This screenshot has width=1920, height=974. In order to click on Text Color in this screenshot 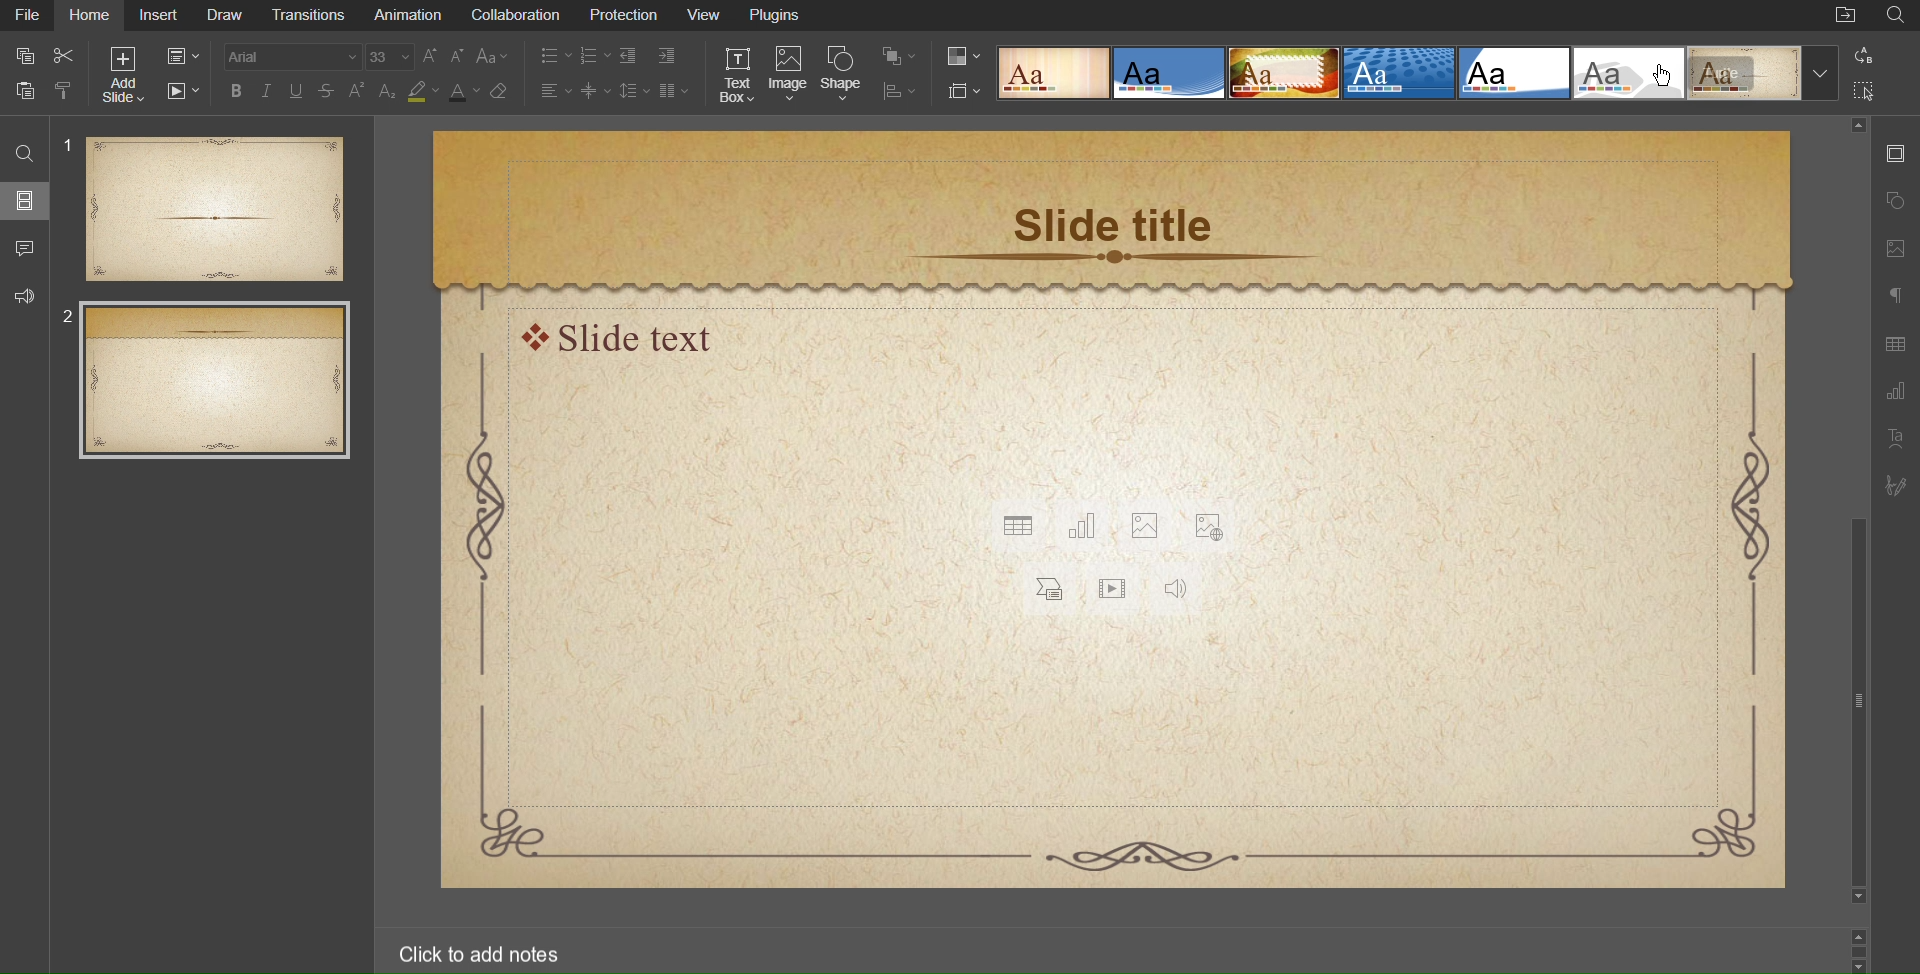, I will do `click(461, 91)`.